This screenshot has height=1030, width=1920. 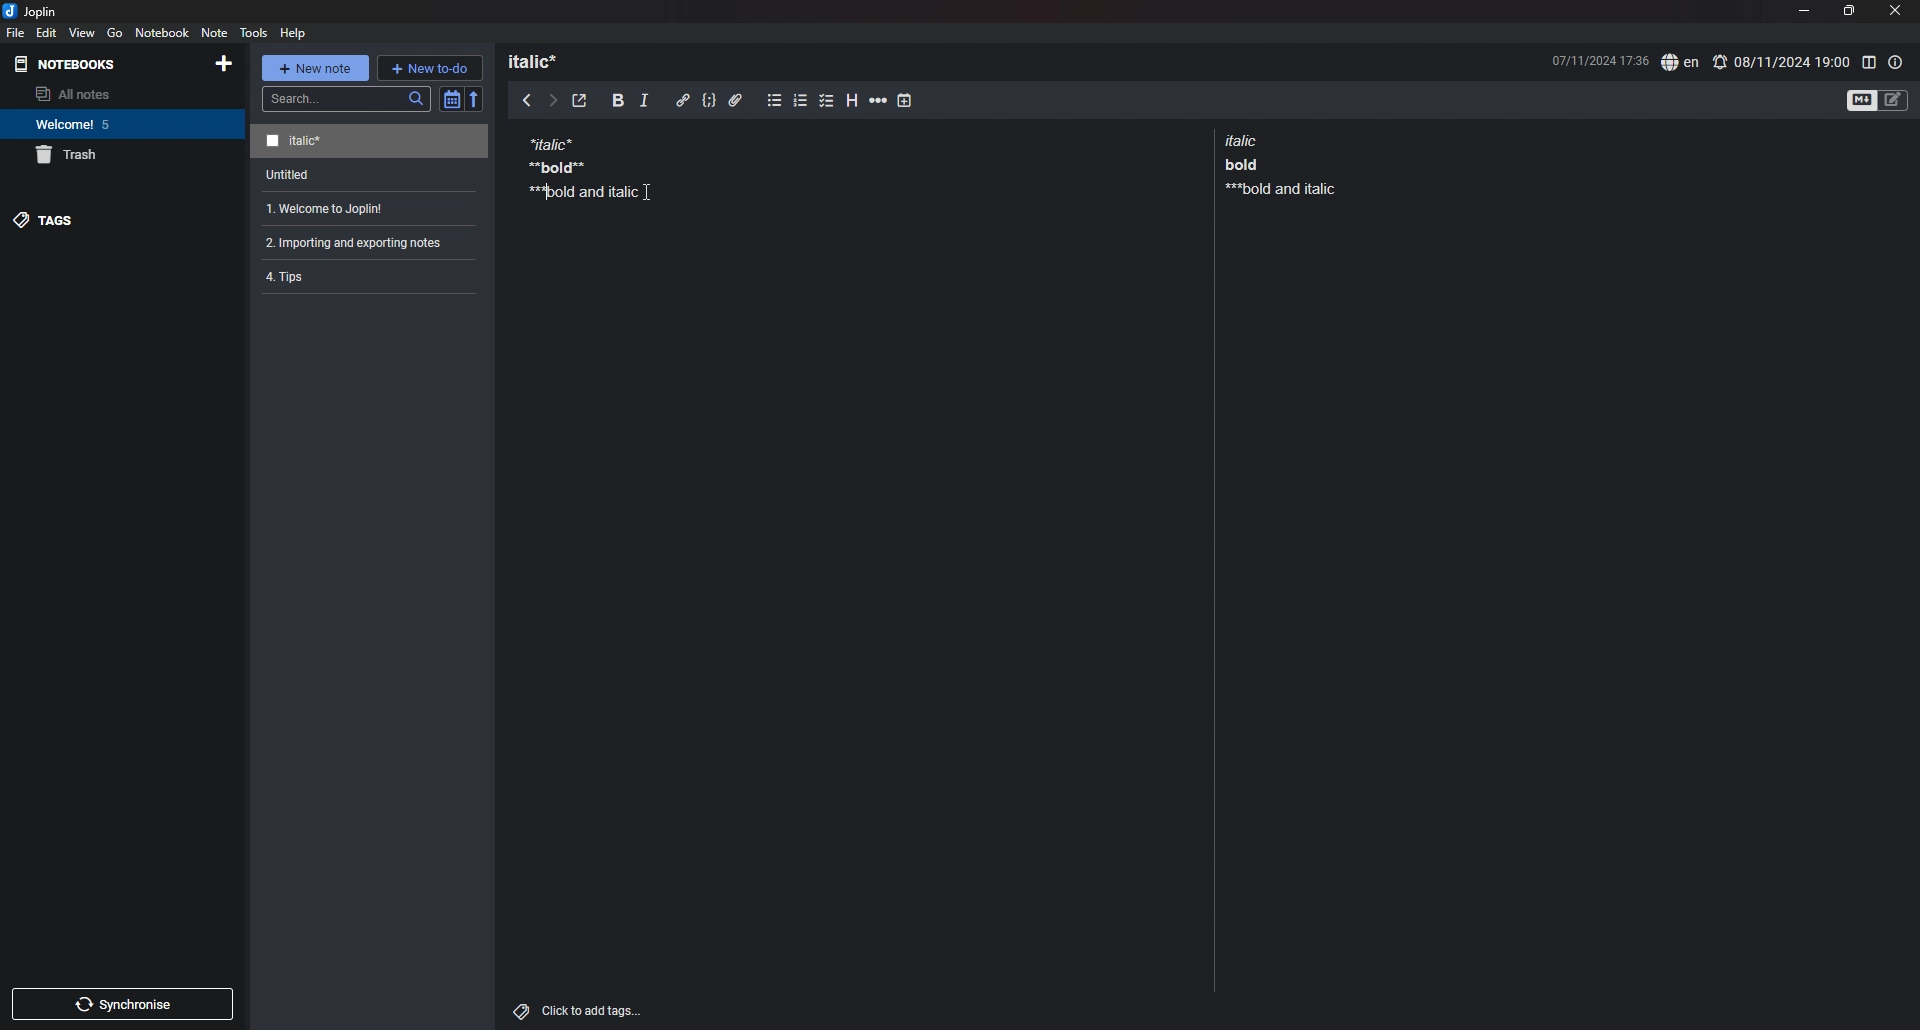 What do you see at coordinates (1896, 62) in the screenshot?
I see `note properties` at bounding box center [1896, 62].